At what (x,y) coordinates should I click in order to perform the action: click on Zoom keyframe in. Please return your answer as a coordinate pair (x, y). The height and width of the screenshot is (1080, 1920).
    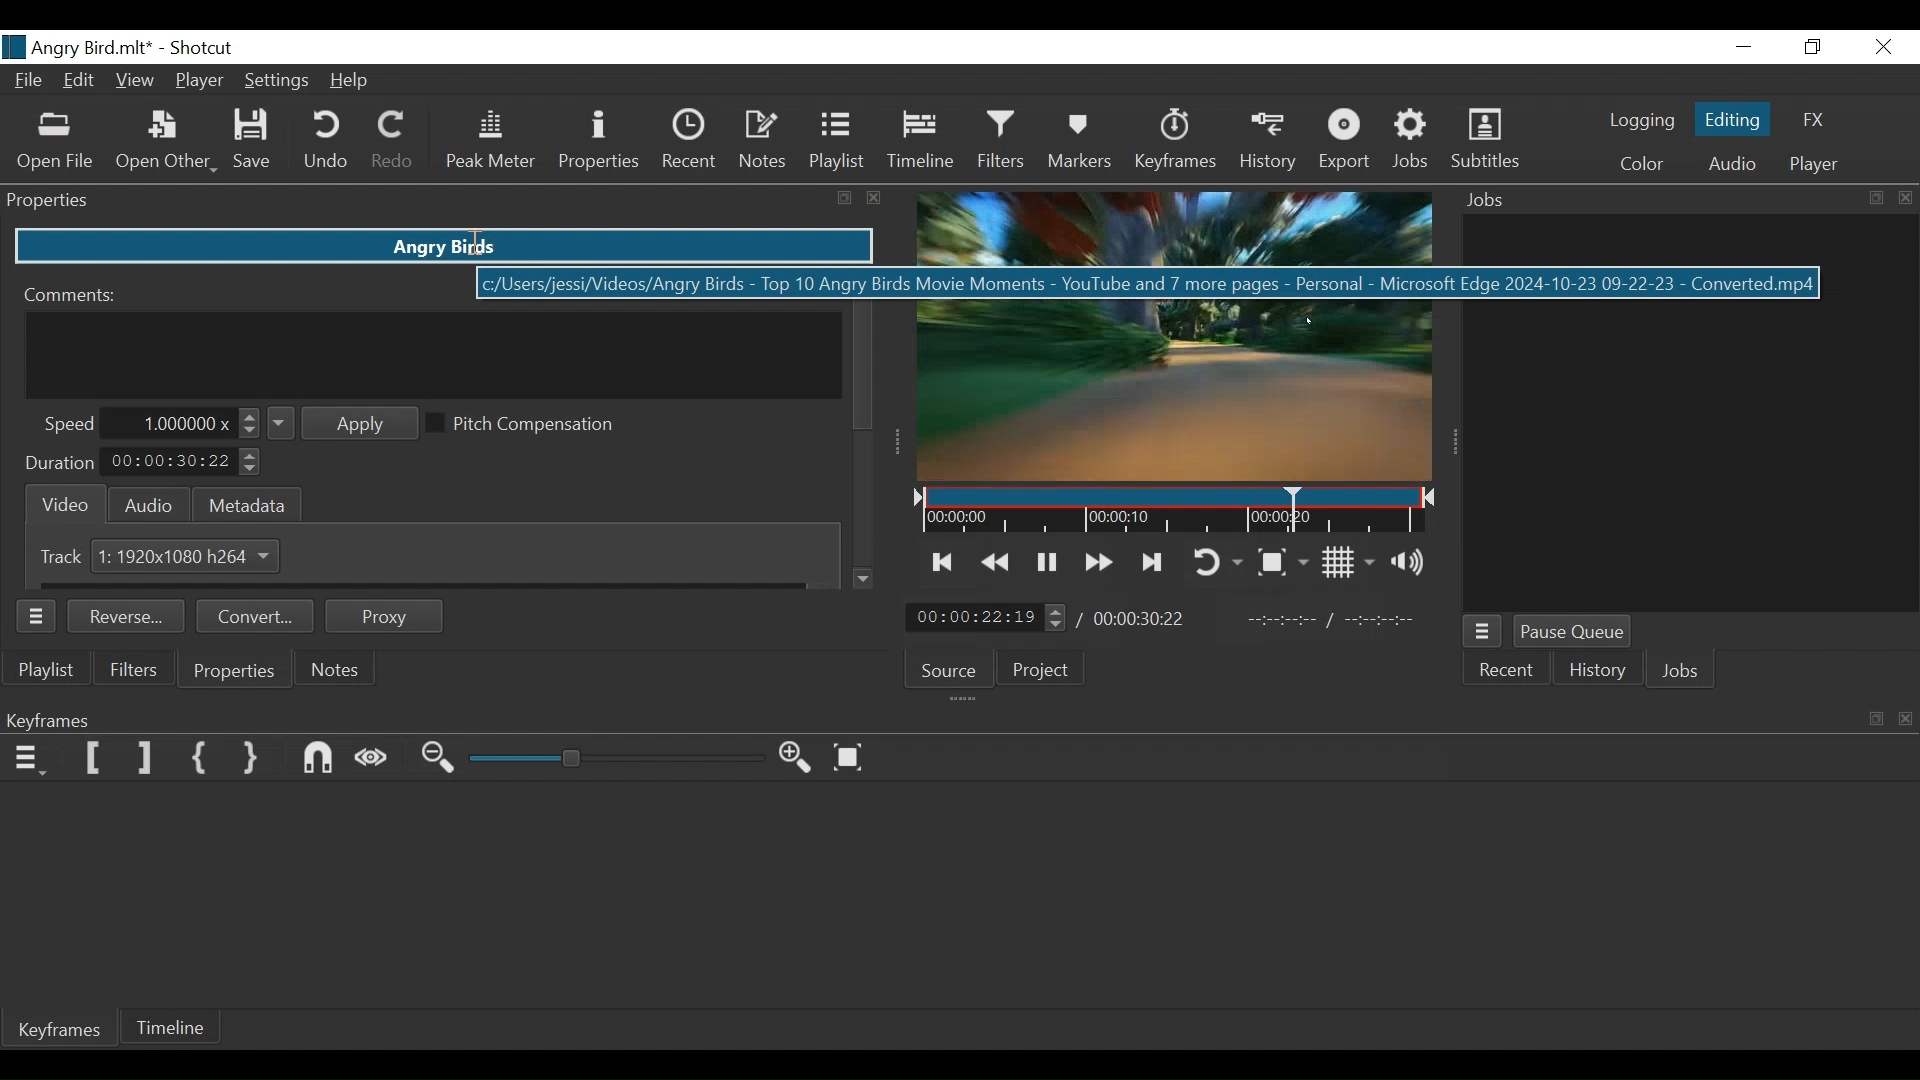
    Looking at the image, I should click on (801, 761).